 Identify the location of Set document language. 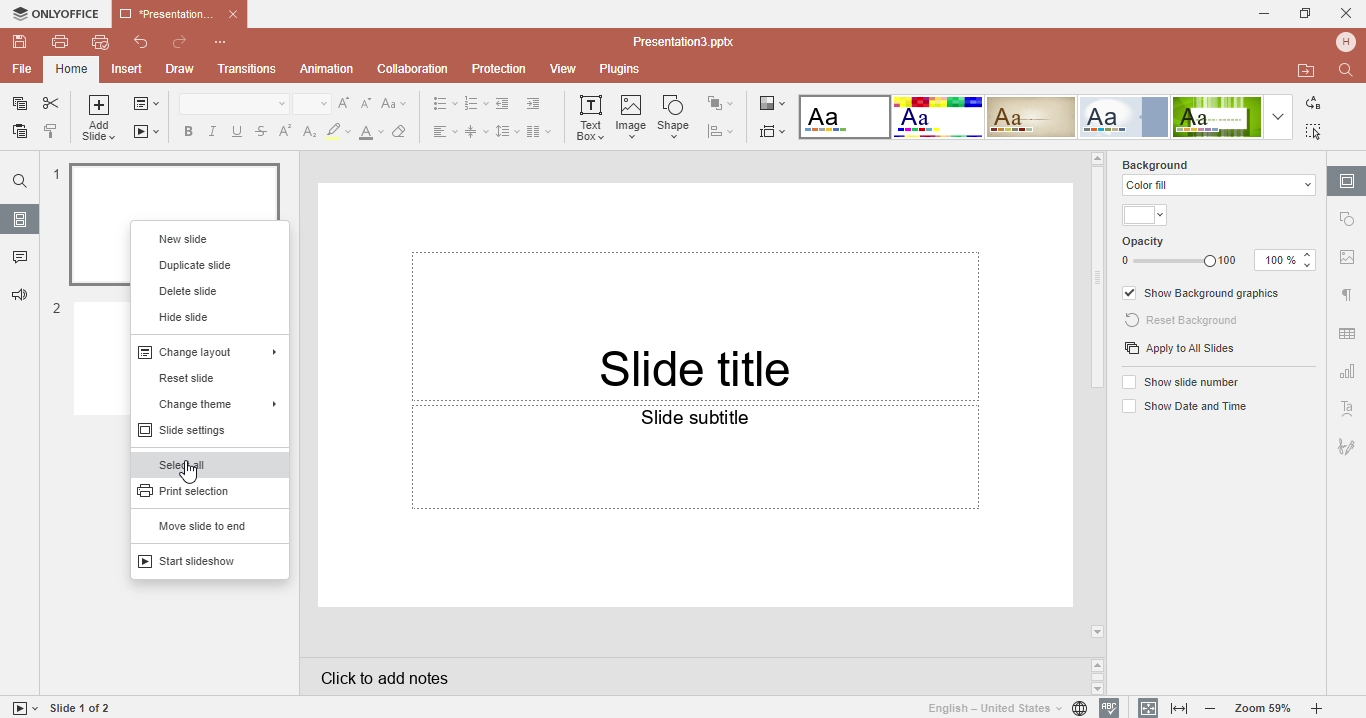
(1006, 708).